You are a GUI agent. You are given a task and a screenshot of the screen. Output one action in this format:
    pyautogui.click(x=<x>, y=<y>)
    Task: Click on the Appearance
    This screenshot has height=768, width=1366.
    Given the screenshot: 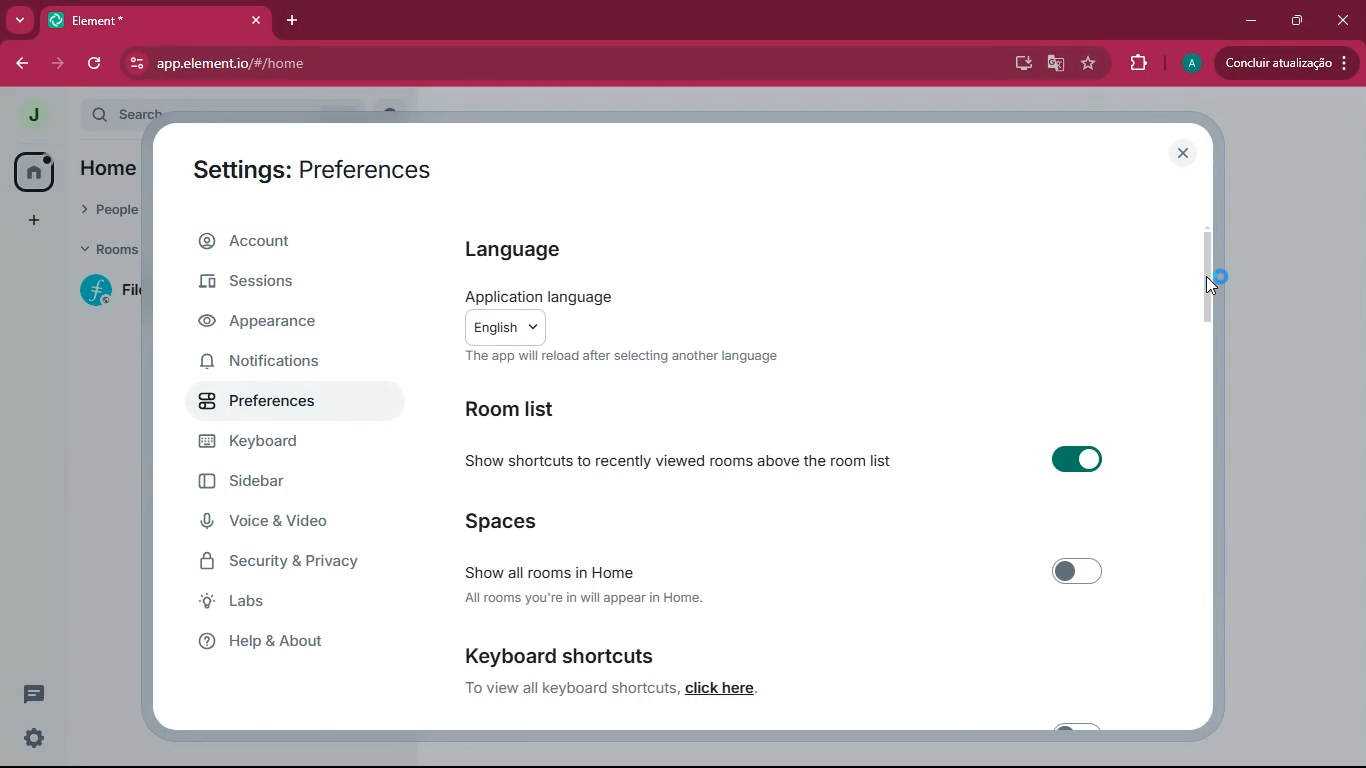 What is the action you would take?
    pyautogui.click(x=265, y=327)
    